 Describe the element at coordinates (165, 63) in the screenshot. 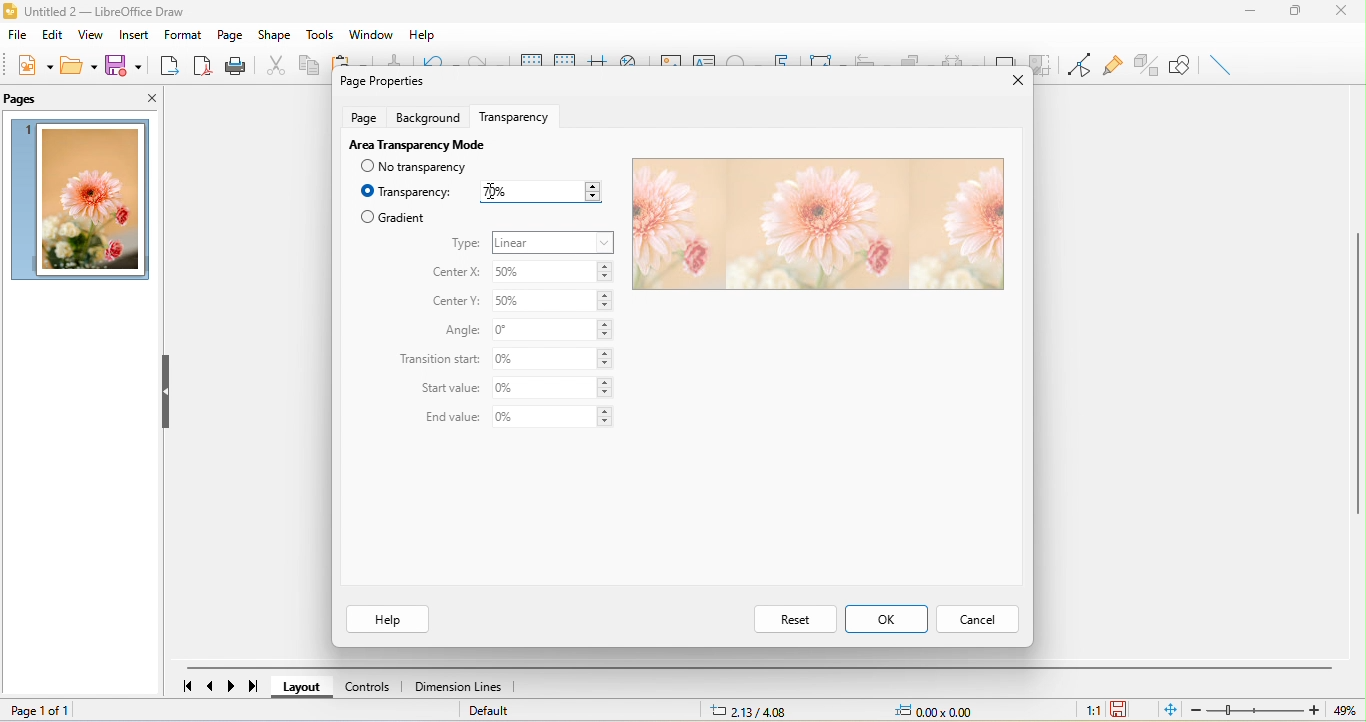

I see `export` at that location.